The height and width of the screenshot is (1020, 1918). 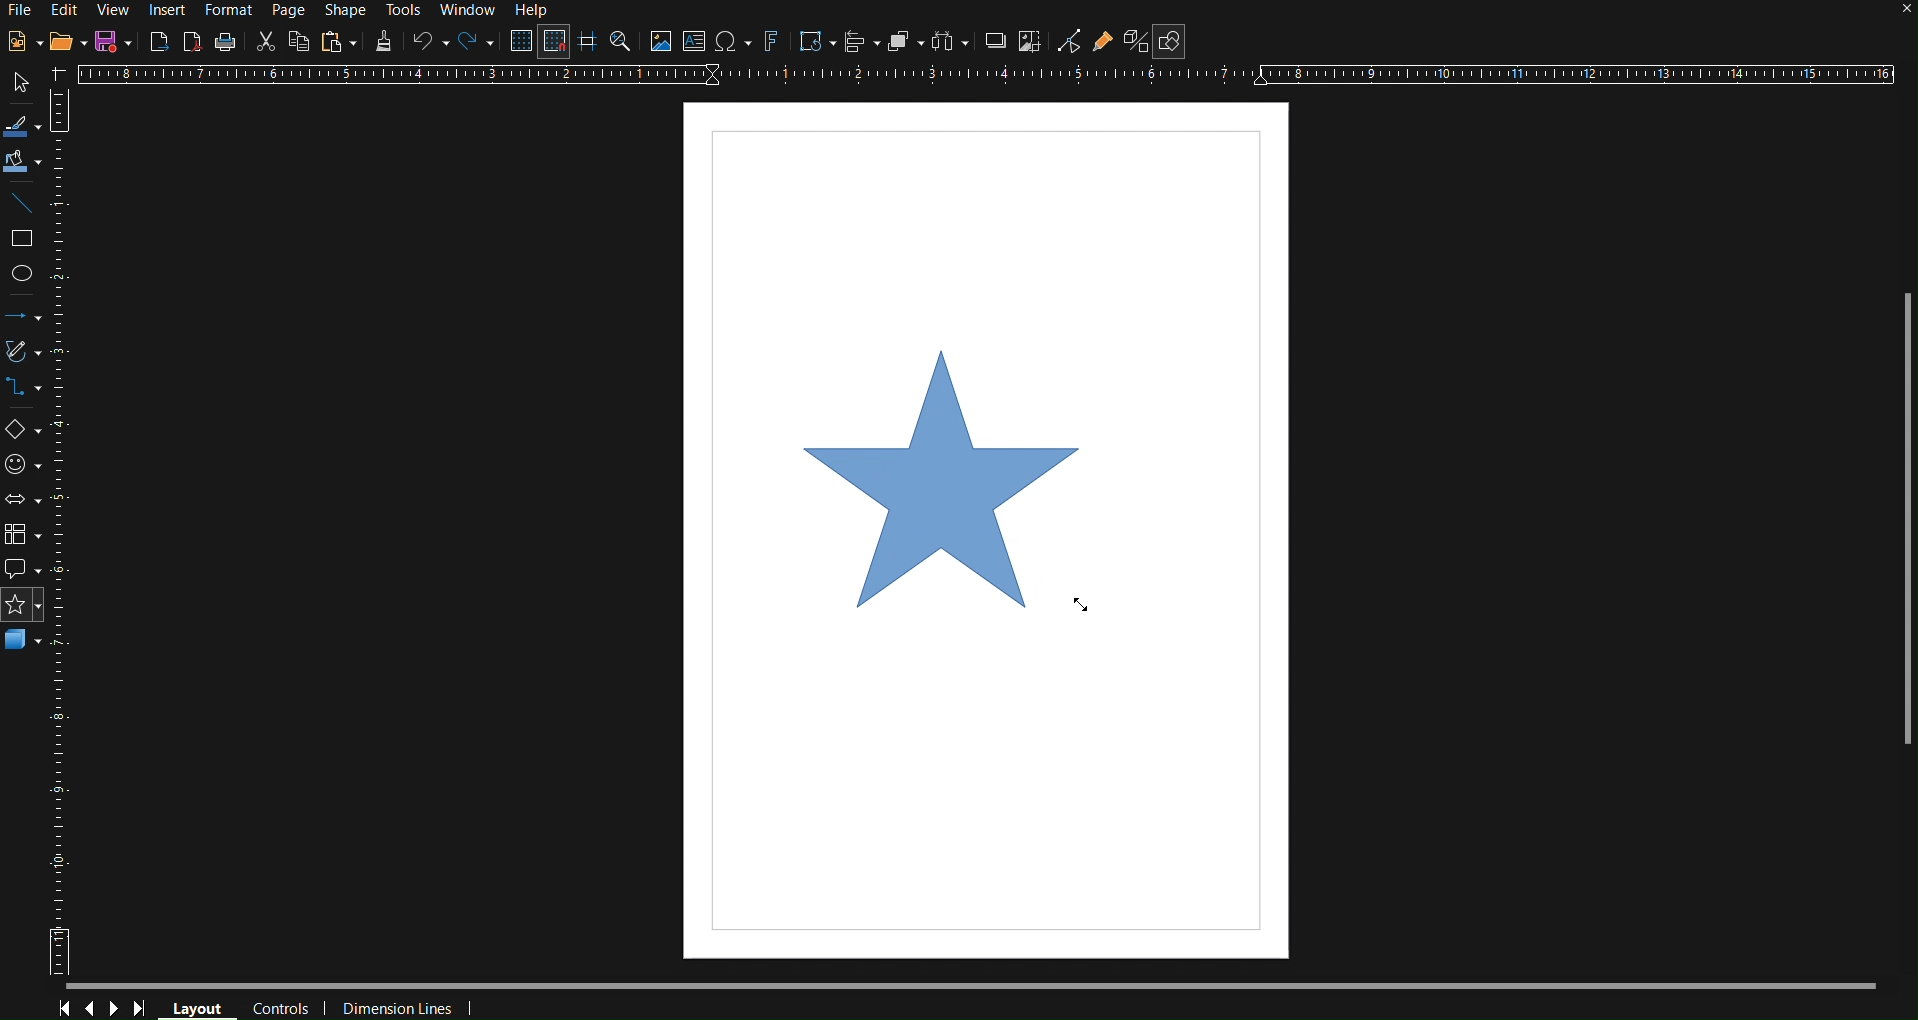 What do you see at coordinates (22, 127) in the screenshot?
I see `Select` at bounding box center [22, 127].